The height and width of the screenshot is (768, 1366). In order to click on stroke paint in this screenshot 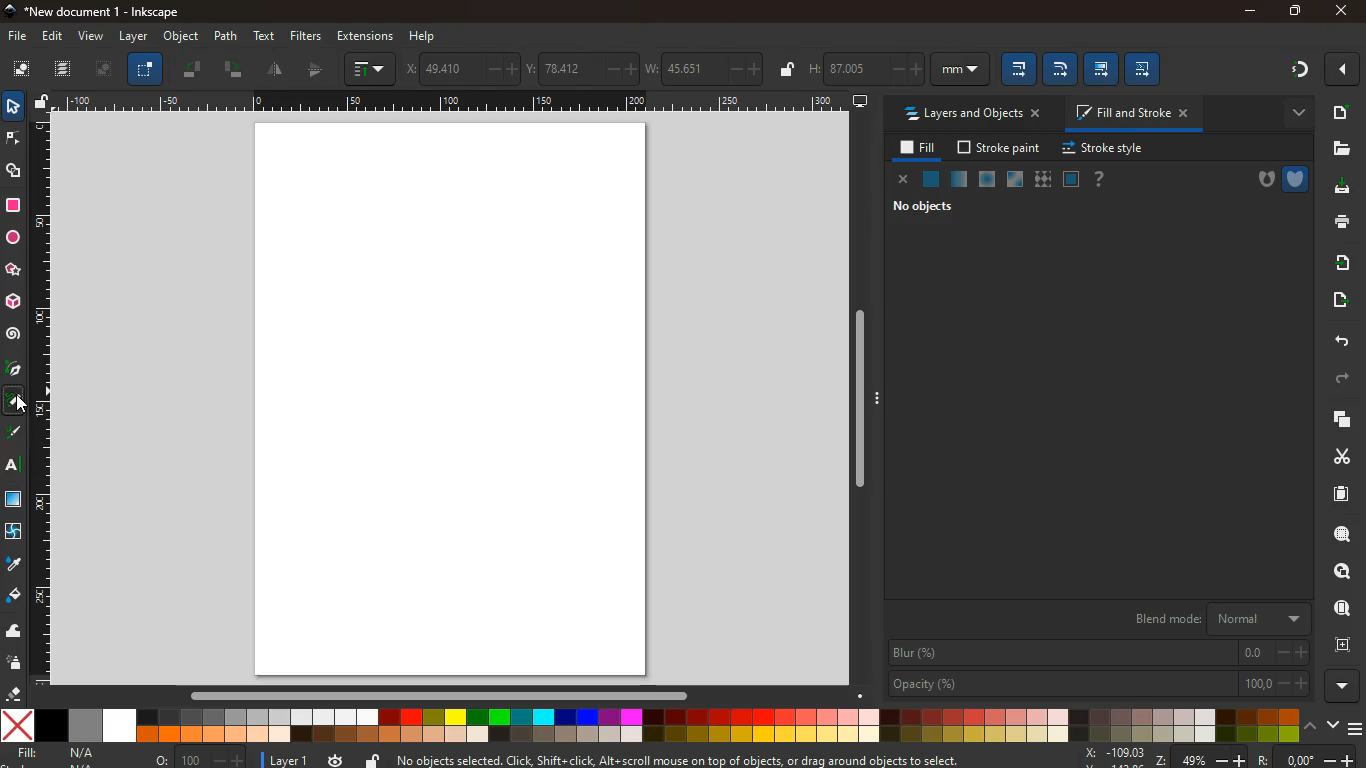, I will do `click(1001, 148)`.